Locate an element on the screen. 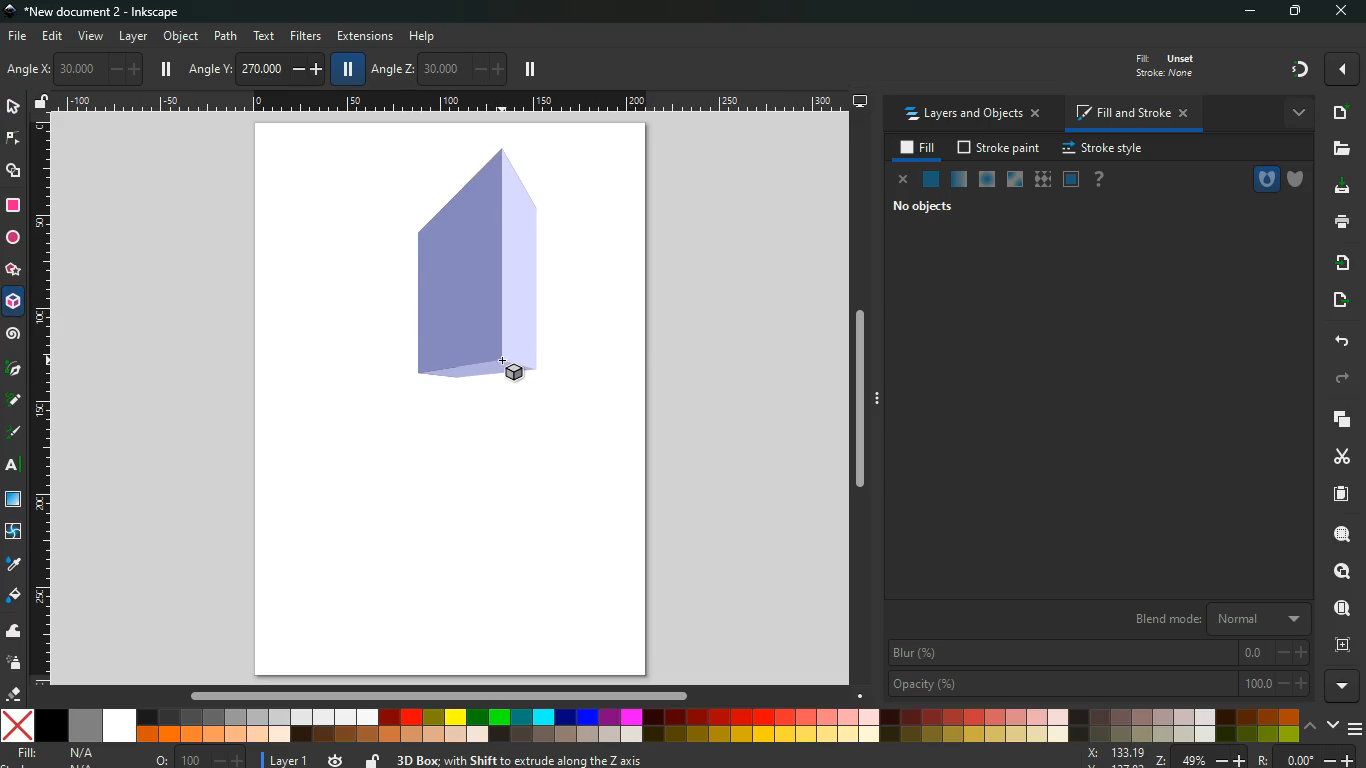  edit is located at coordinates (54, 36).